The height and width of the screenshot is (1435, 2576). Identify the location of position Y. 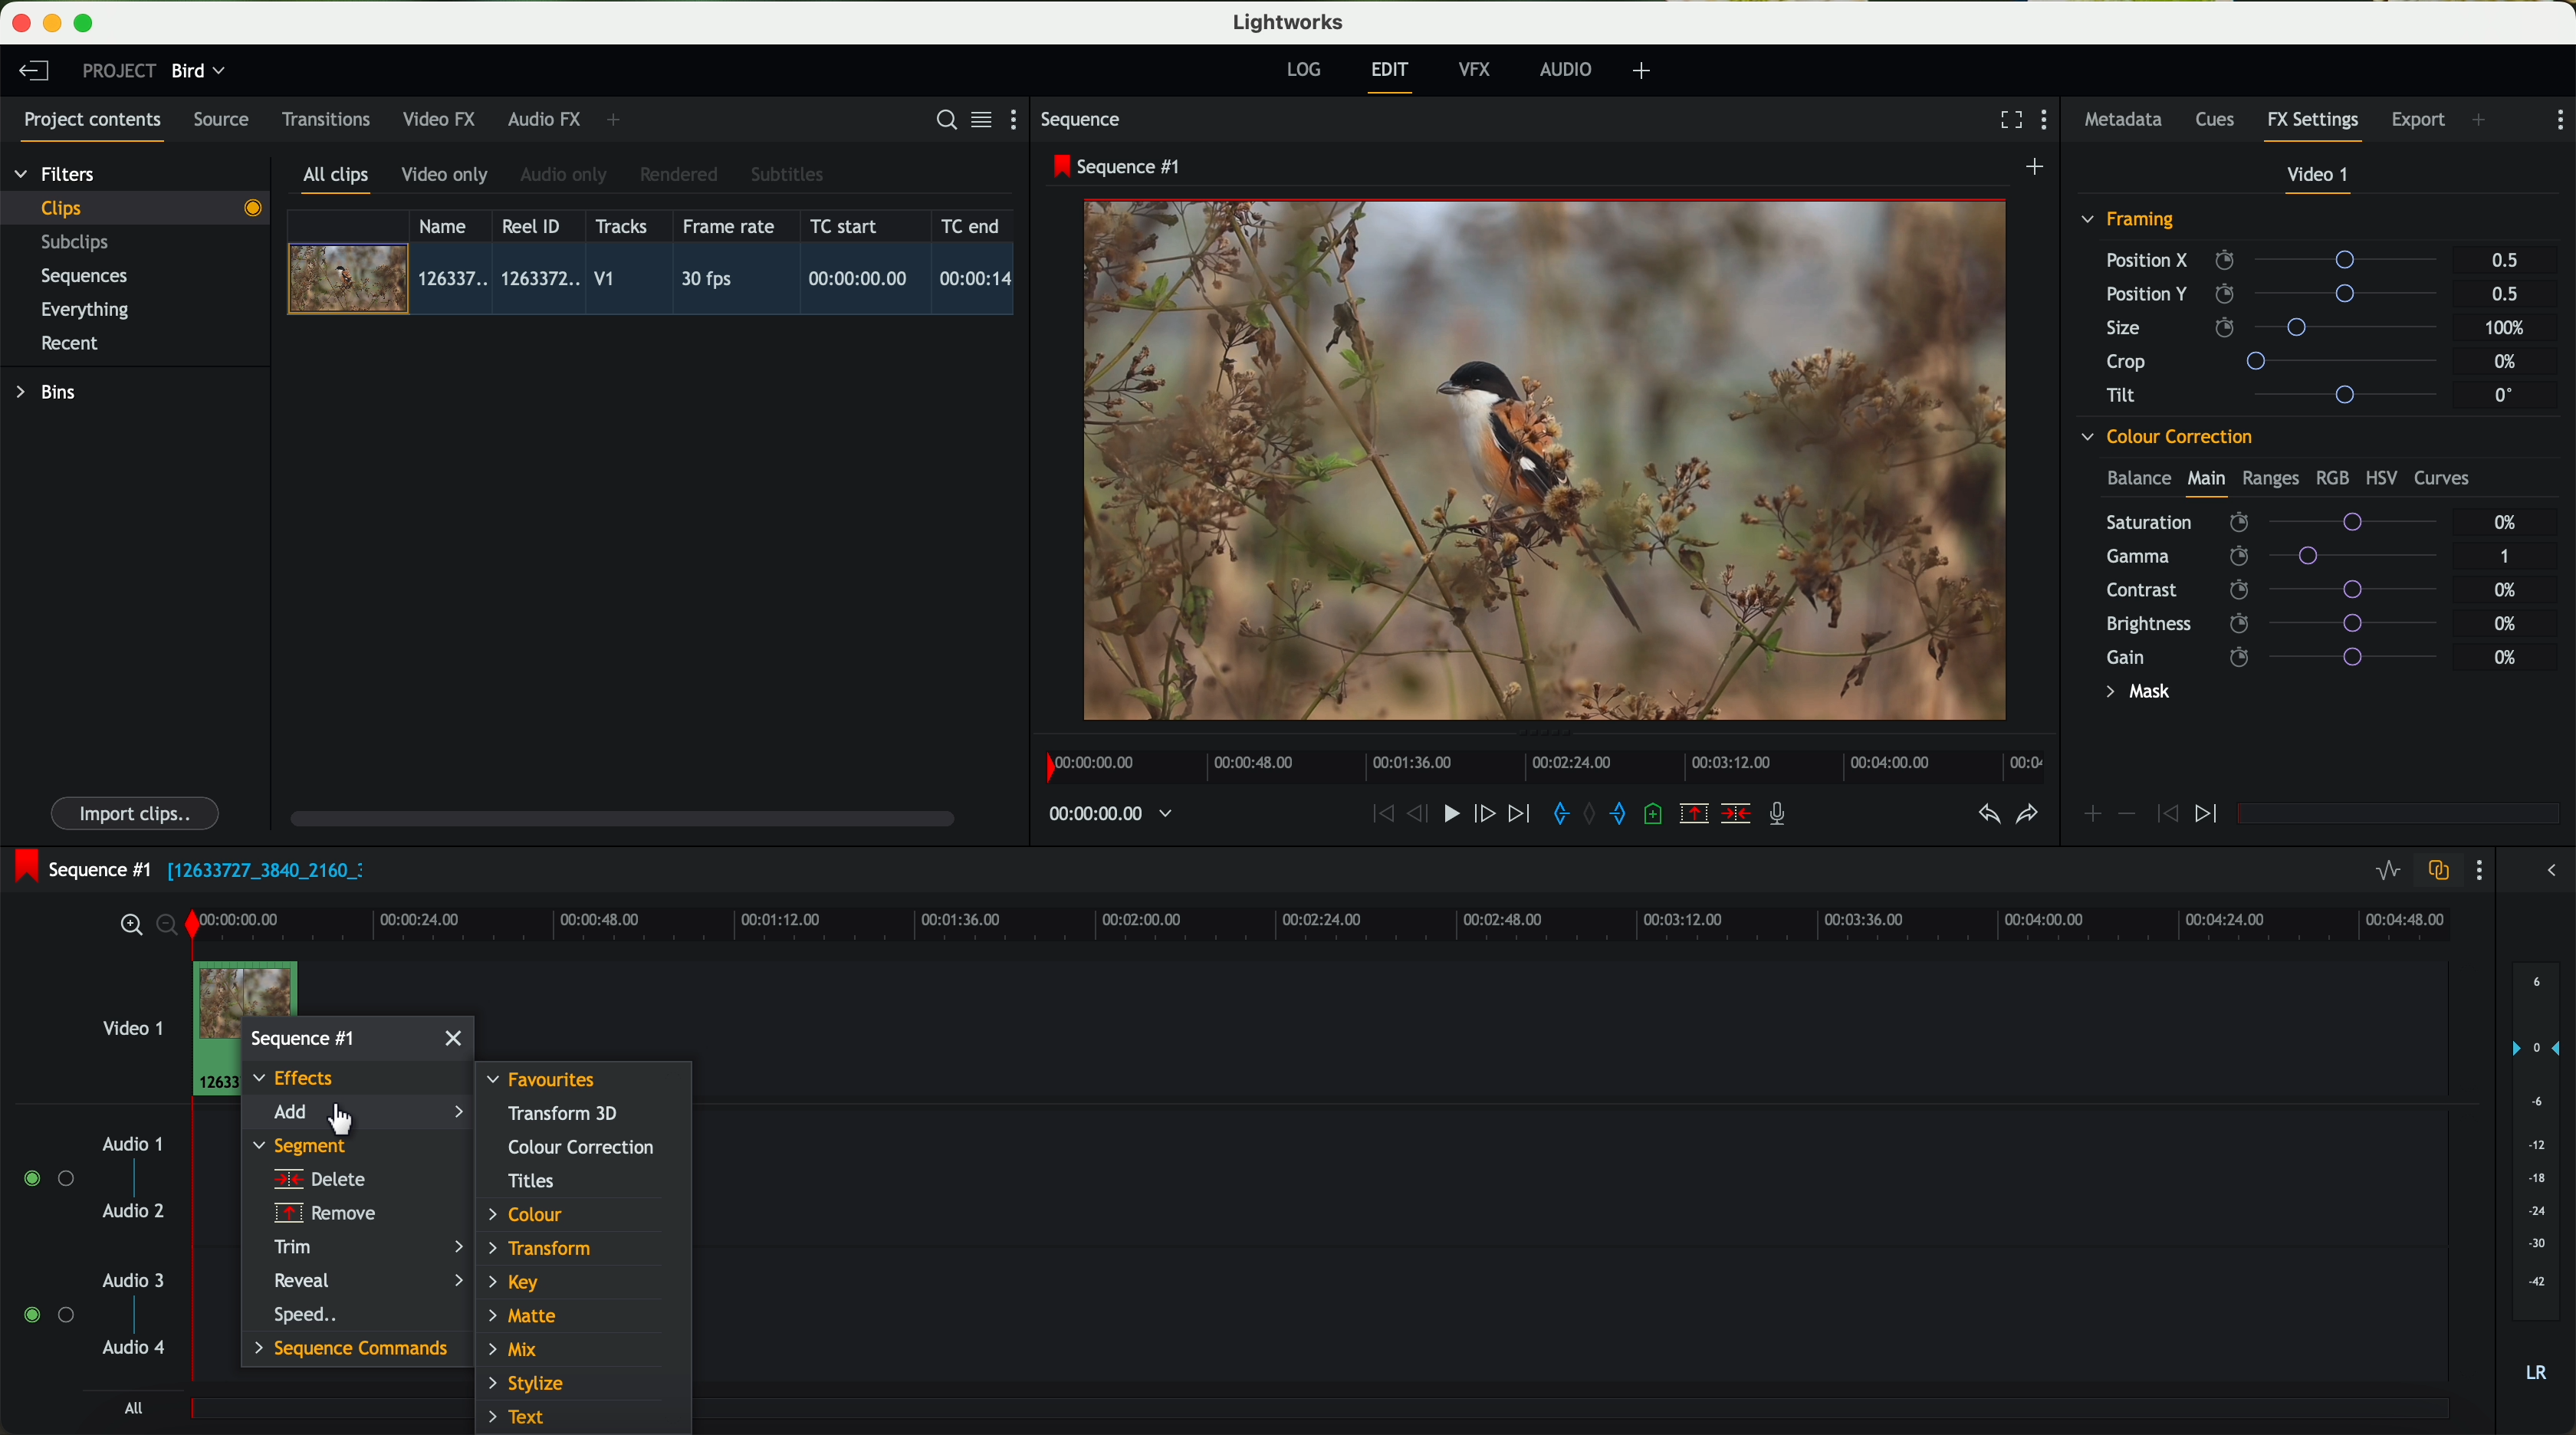
(2280, 293).